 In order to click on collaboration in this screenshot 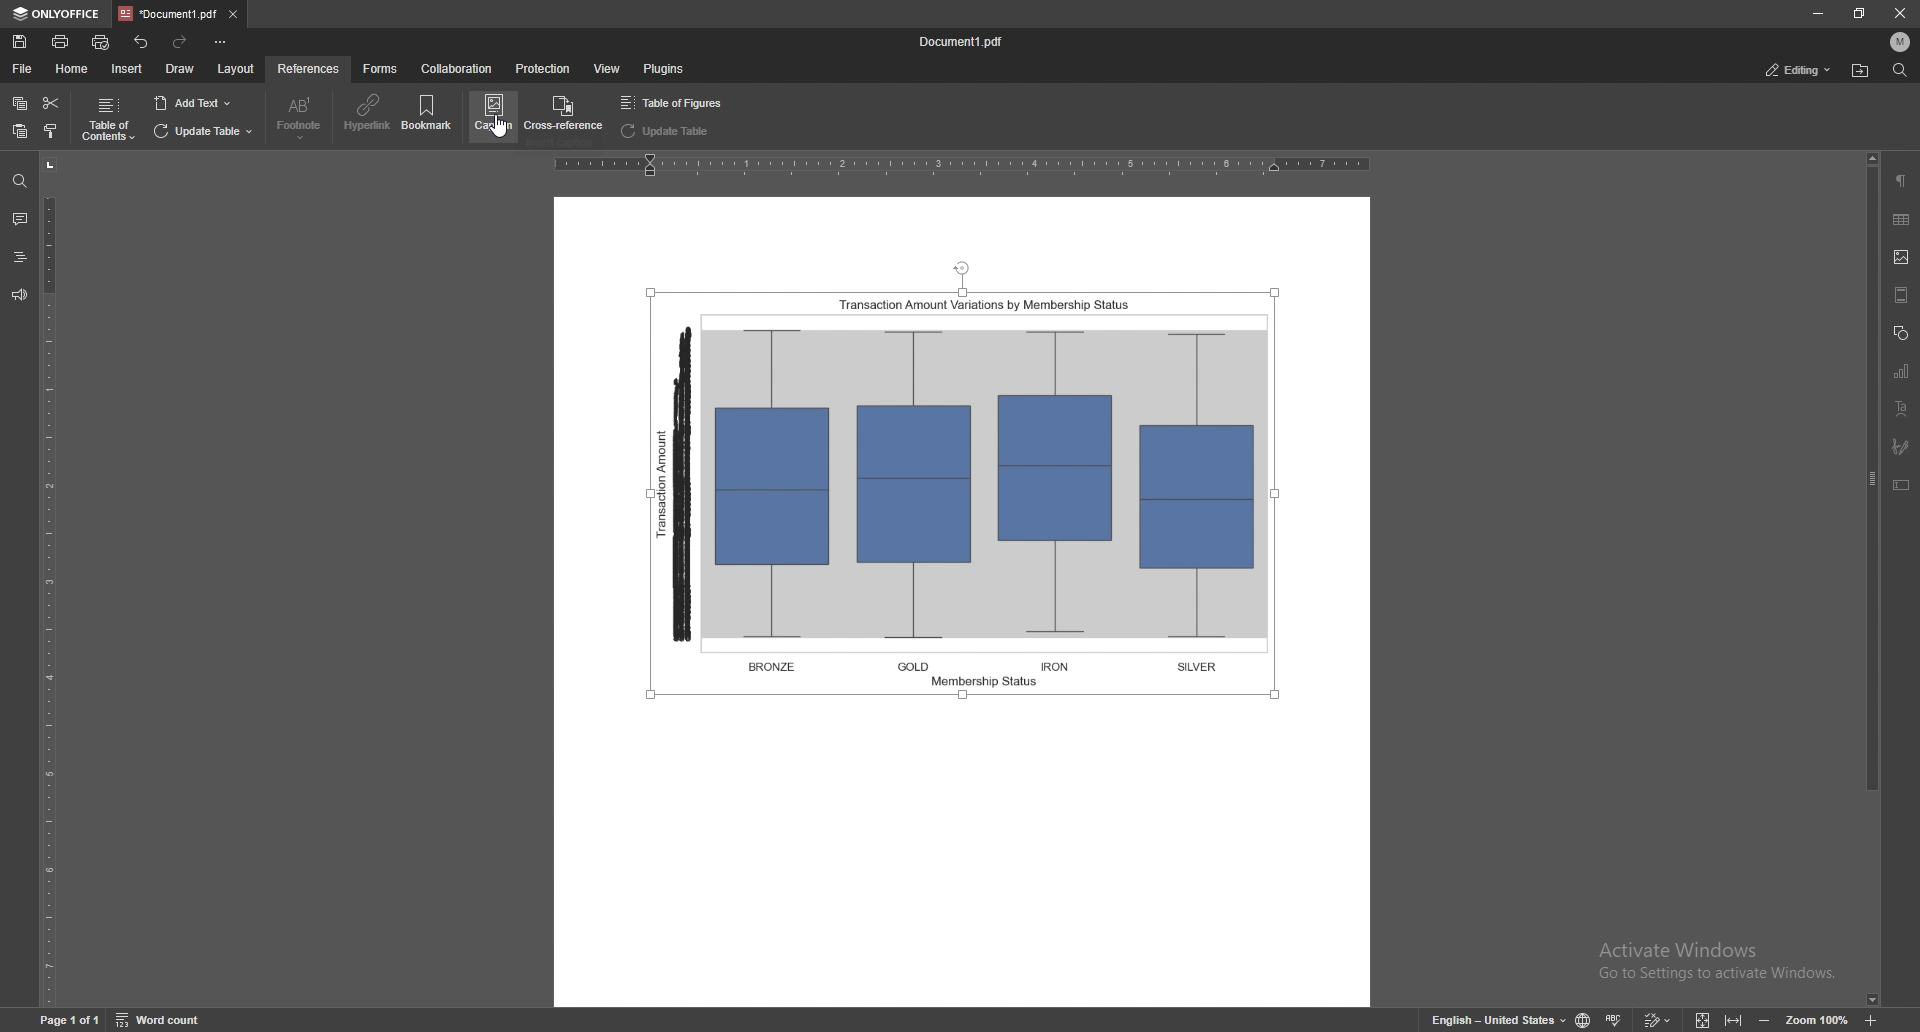, I will do `click(458, 69)`.